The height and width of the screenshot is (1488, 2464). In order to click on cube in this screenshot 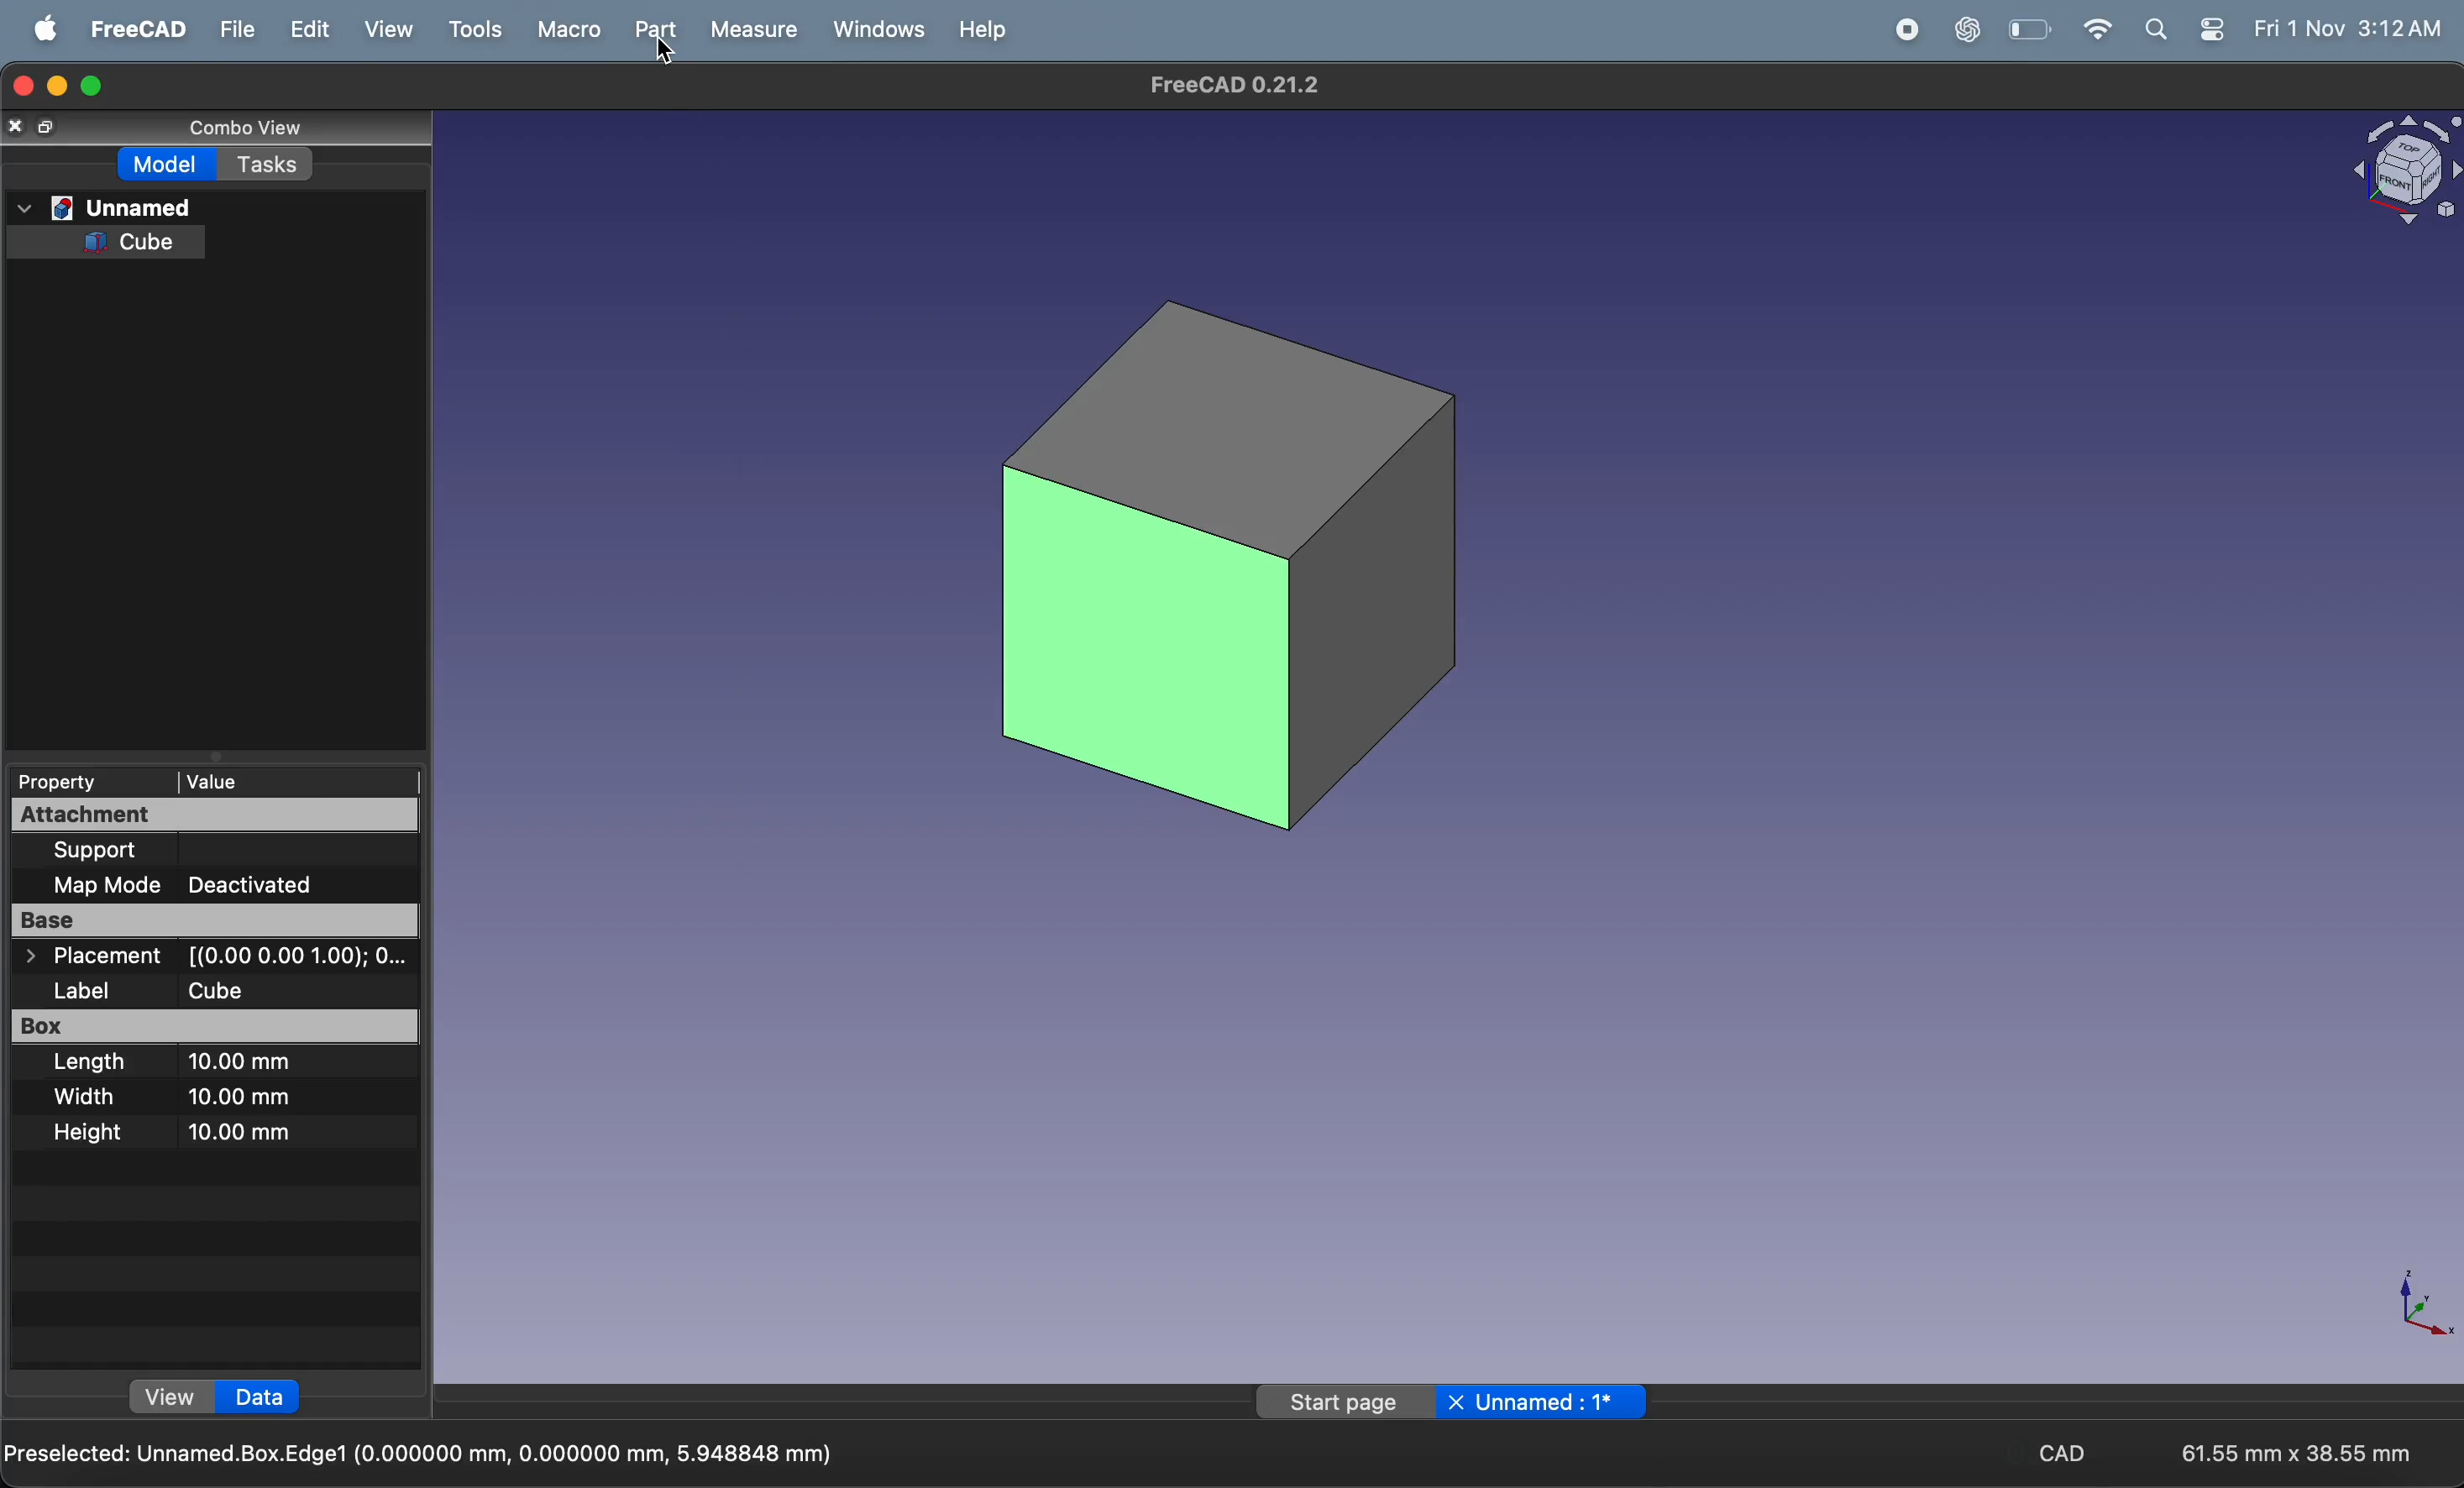, I will do `click(144, 240)`.